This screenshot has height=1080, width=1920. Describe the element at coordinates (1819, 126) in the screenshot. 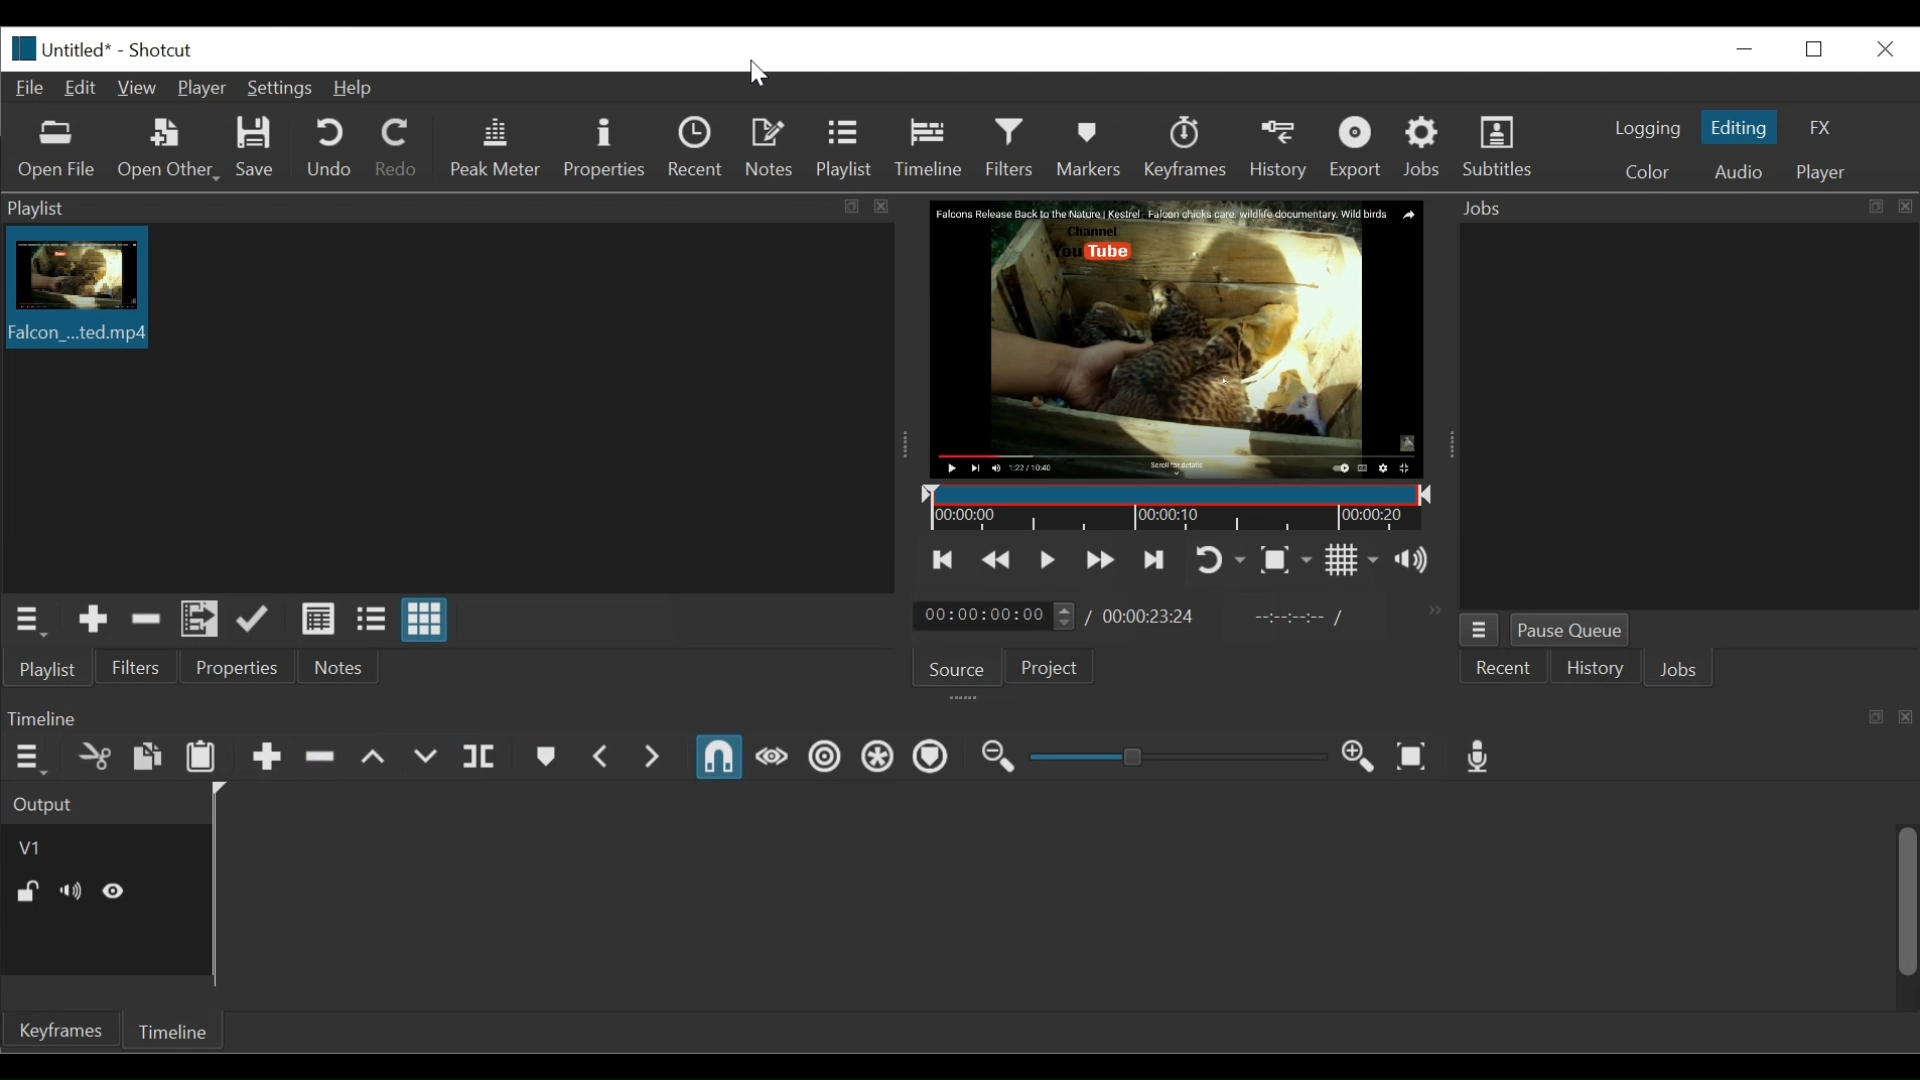

I see `FX` at that location.